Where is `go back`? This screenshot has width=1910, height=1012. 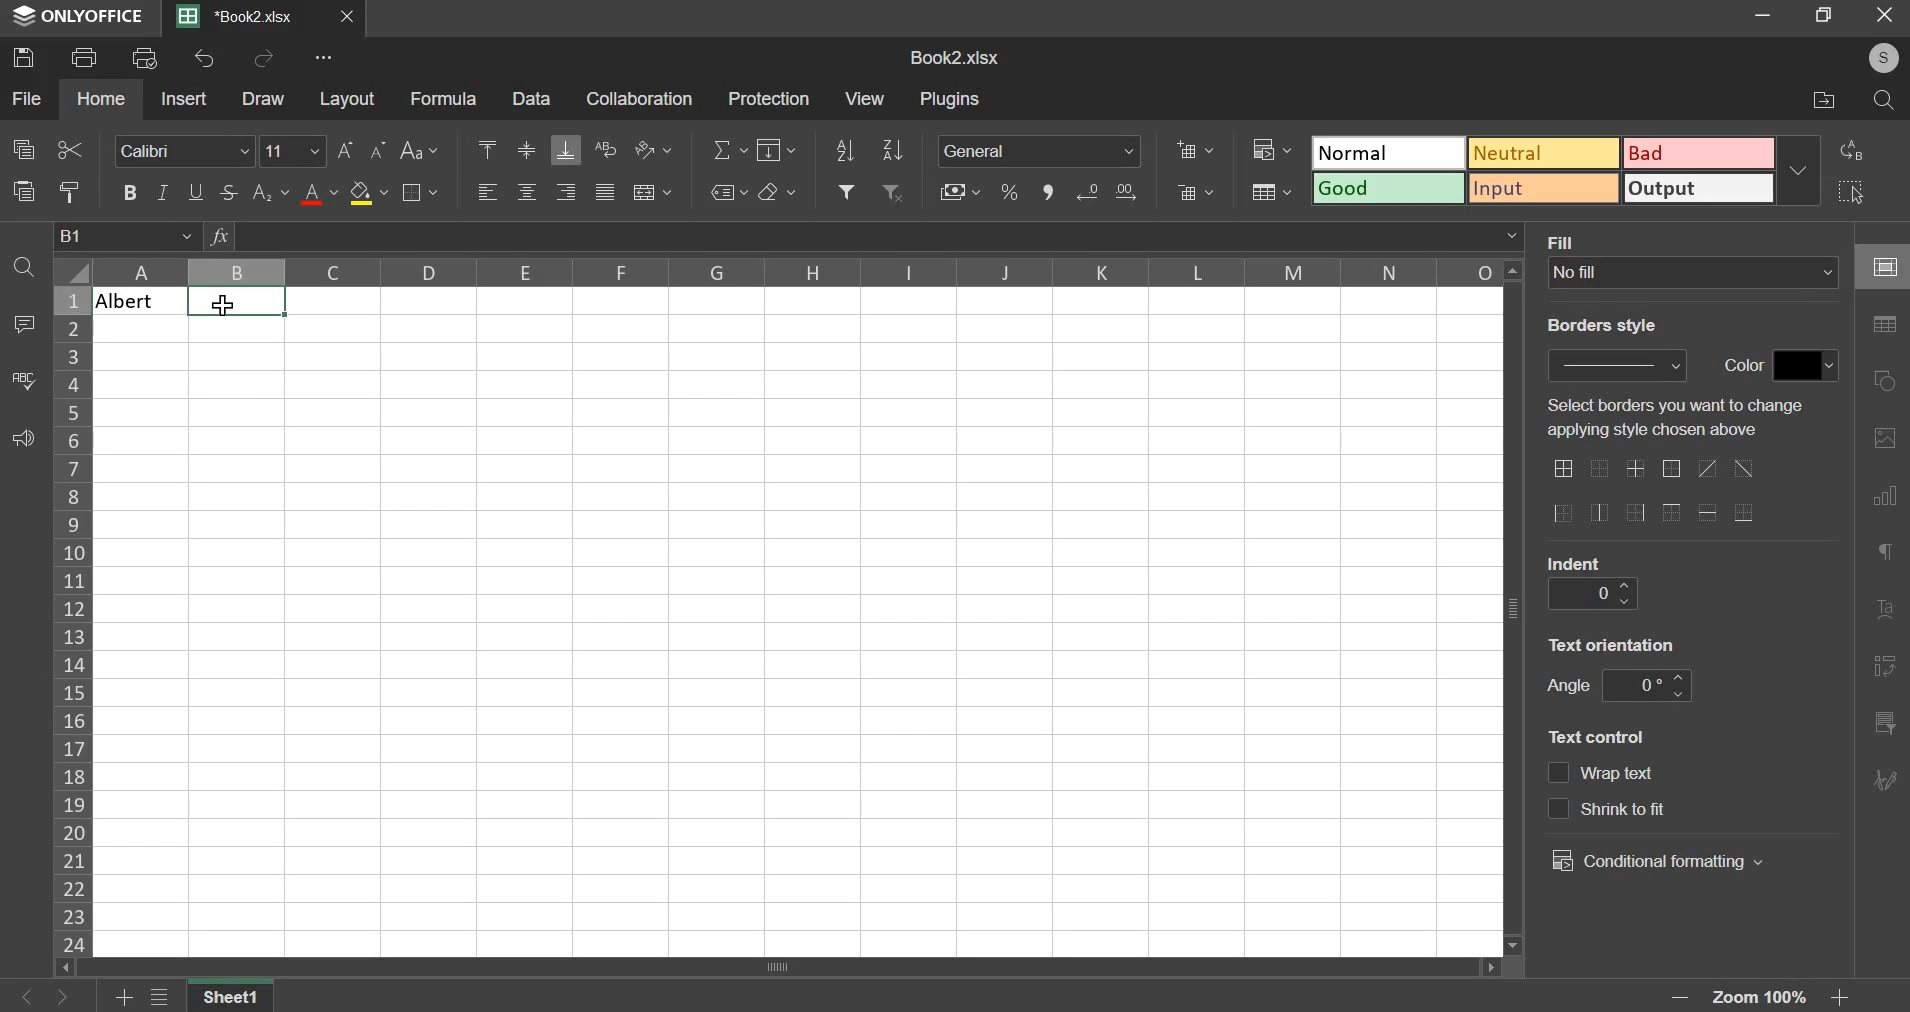
go back is located at coordinates (23, 997).